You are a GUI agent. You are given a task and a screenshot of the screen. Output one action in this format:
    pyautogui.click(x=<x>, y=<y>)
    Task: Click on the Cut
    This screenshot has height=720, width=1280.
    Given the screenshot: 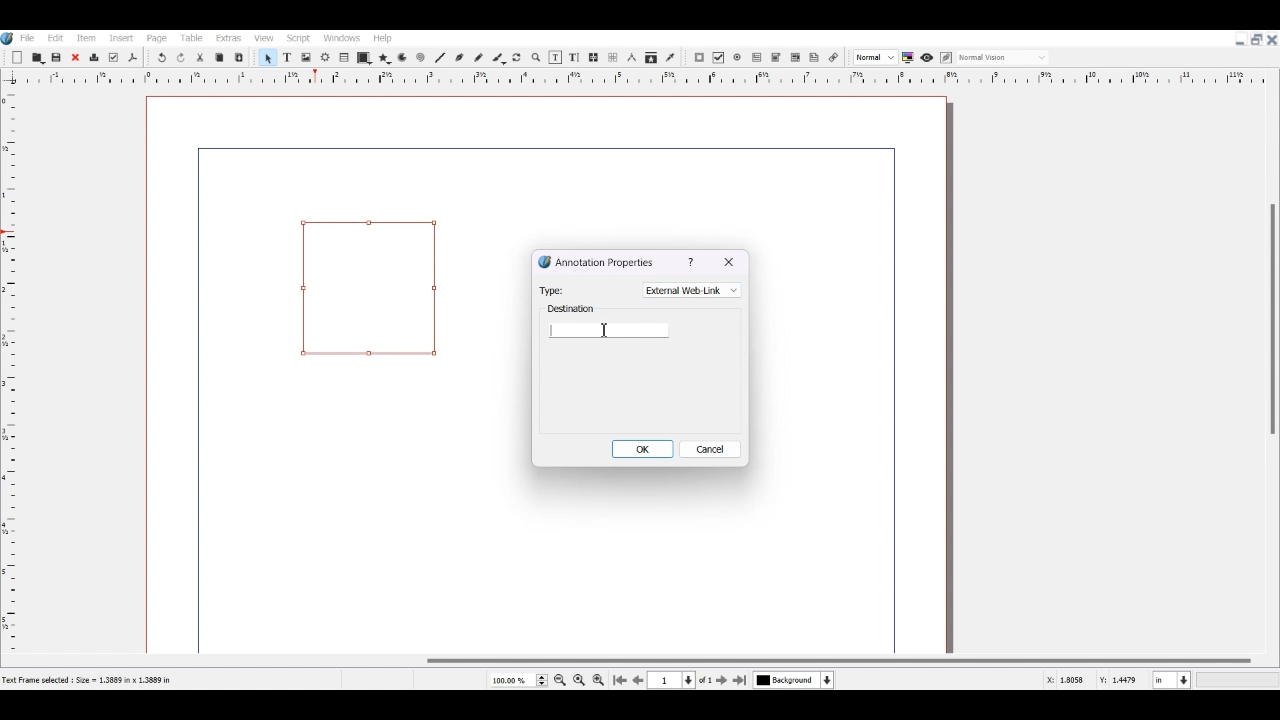 What is the action you would take?
    pyautogui.click(x=200, y=57)
    